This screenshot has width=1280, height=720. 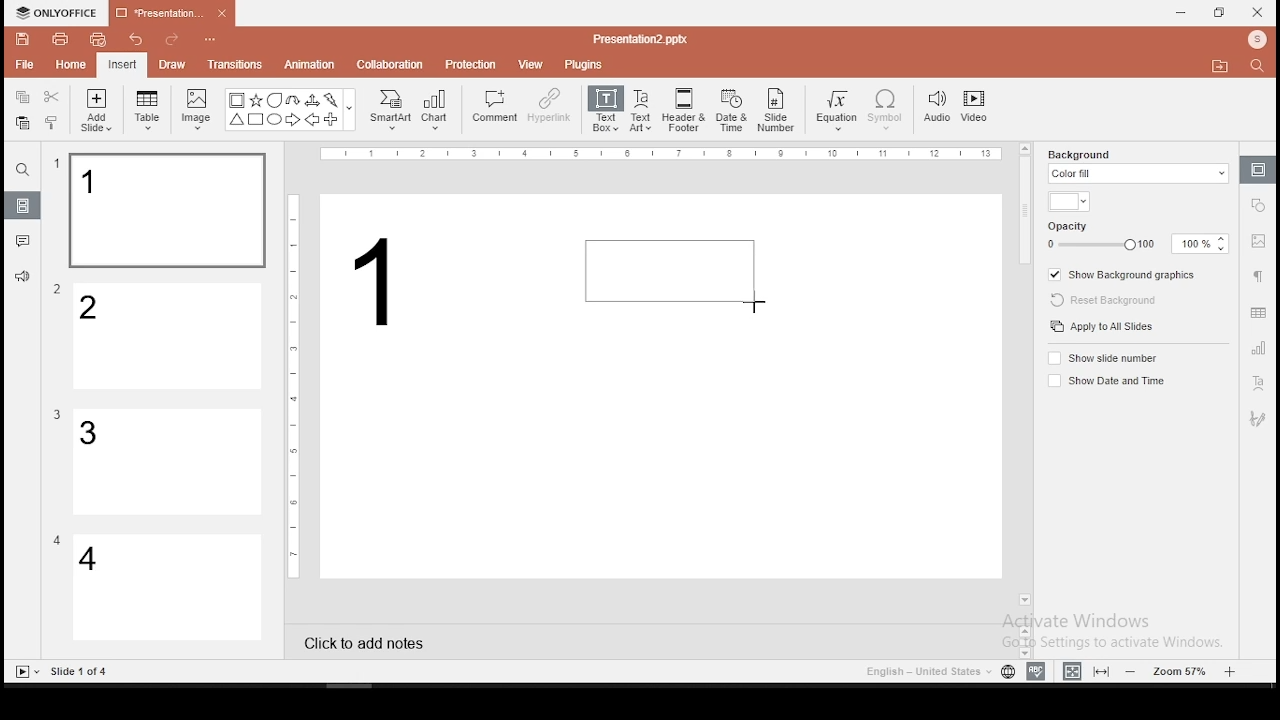 What do you see at coordinates (58, 290) in the screenshot?
I see `` at bounding box center [58, 290].